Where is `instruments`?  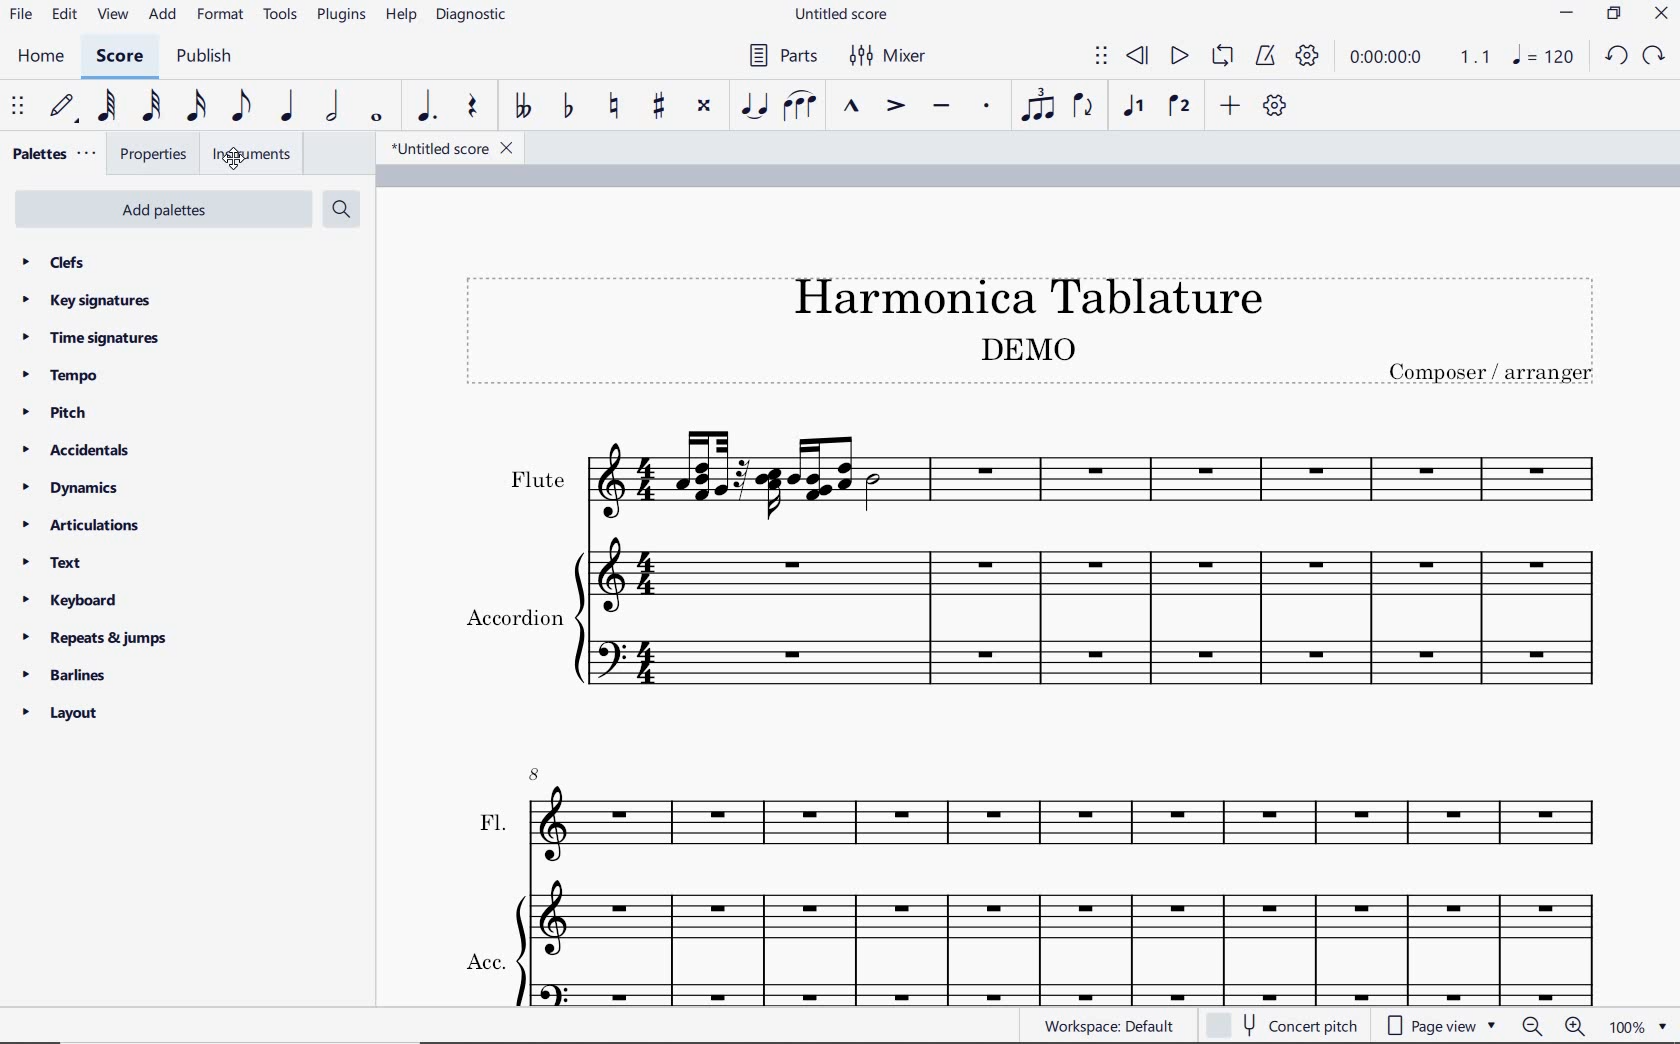
instruments is located at coordinates (268, 154).